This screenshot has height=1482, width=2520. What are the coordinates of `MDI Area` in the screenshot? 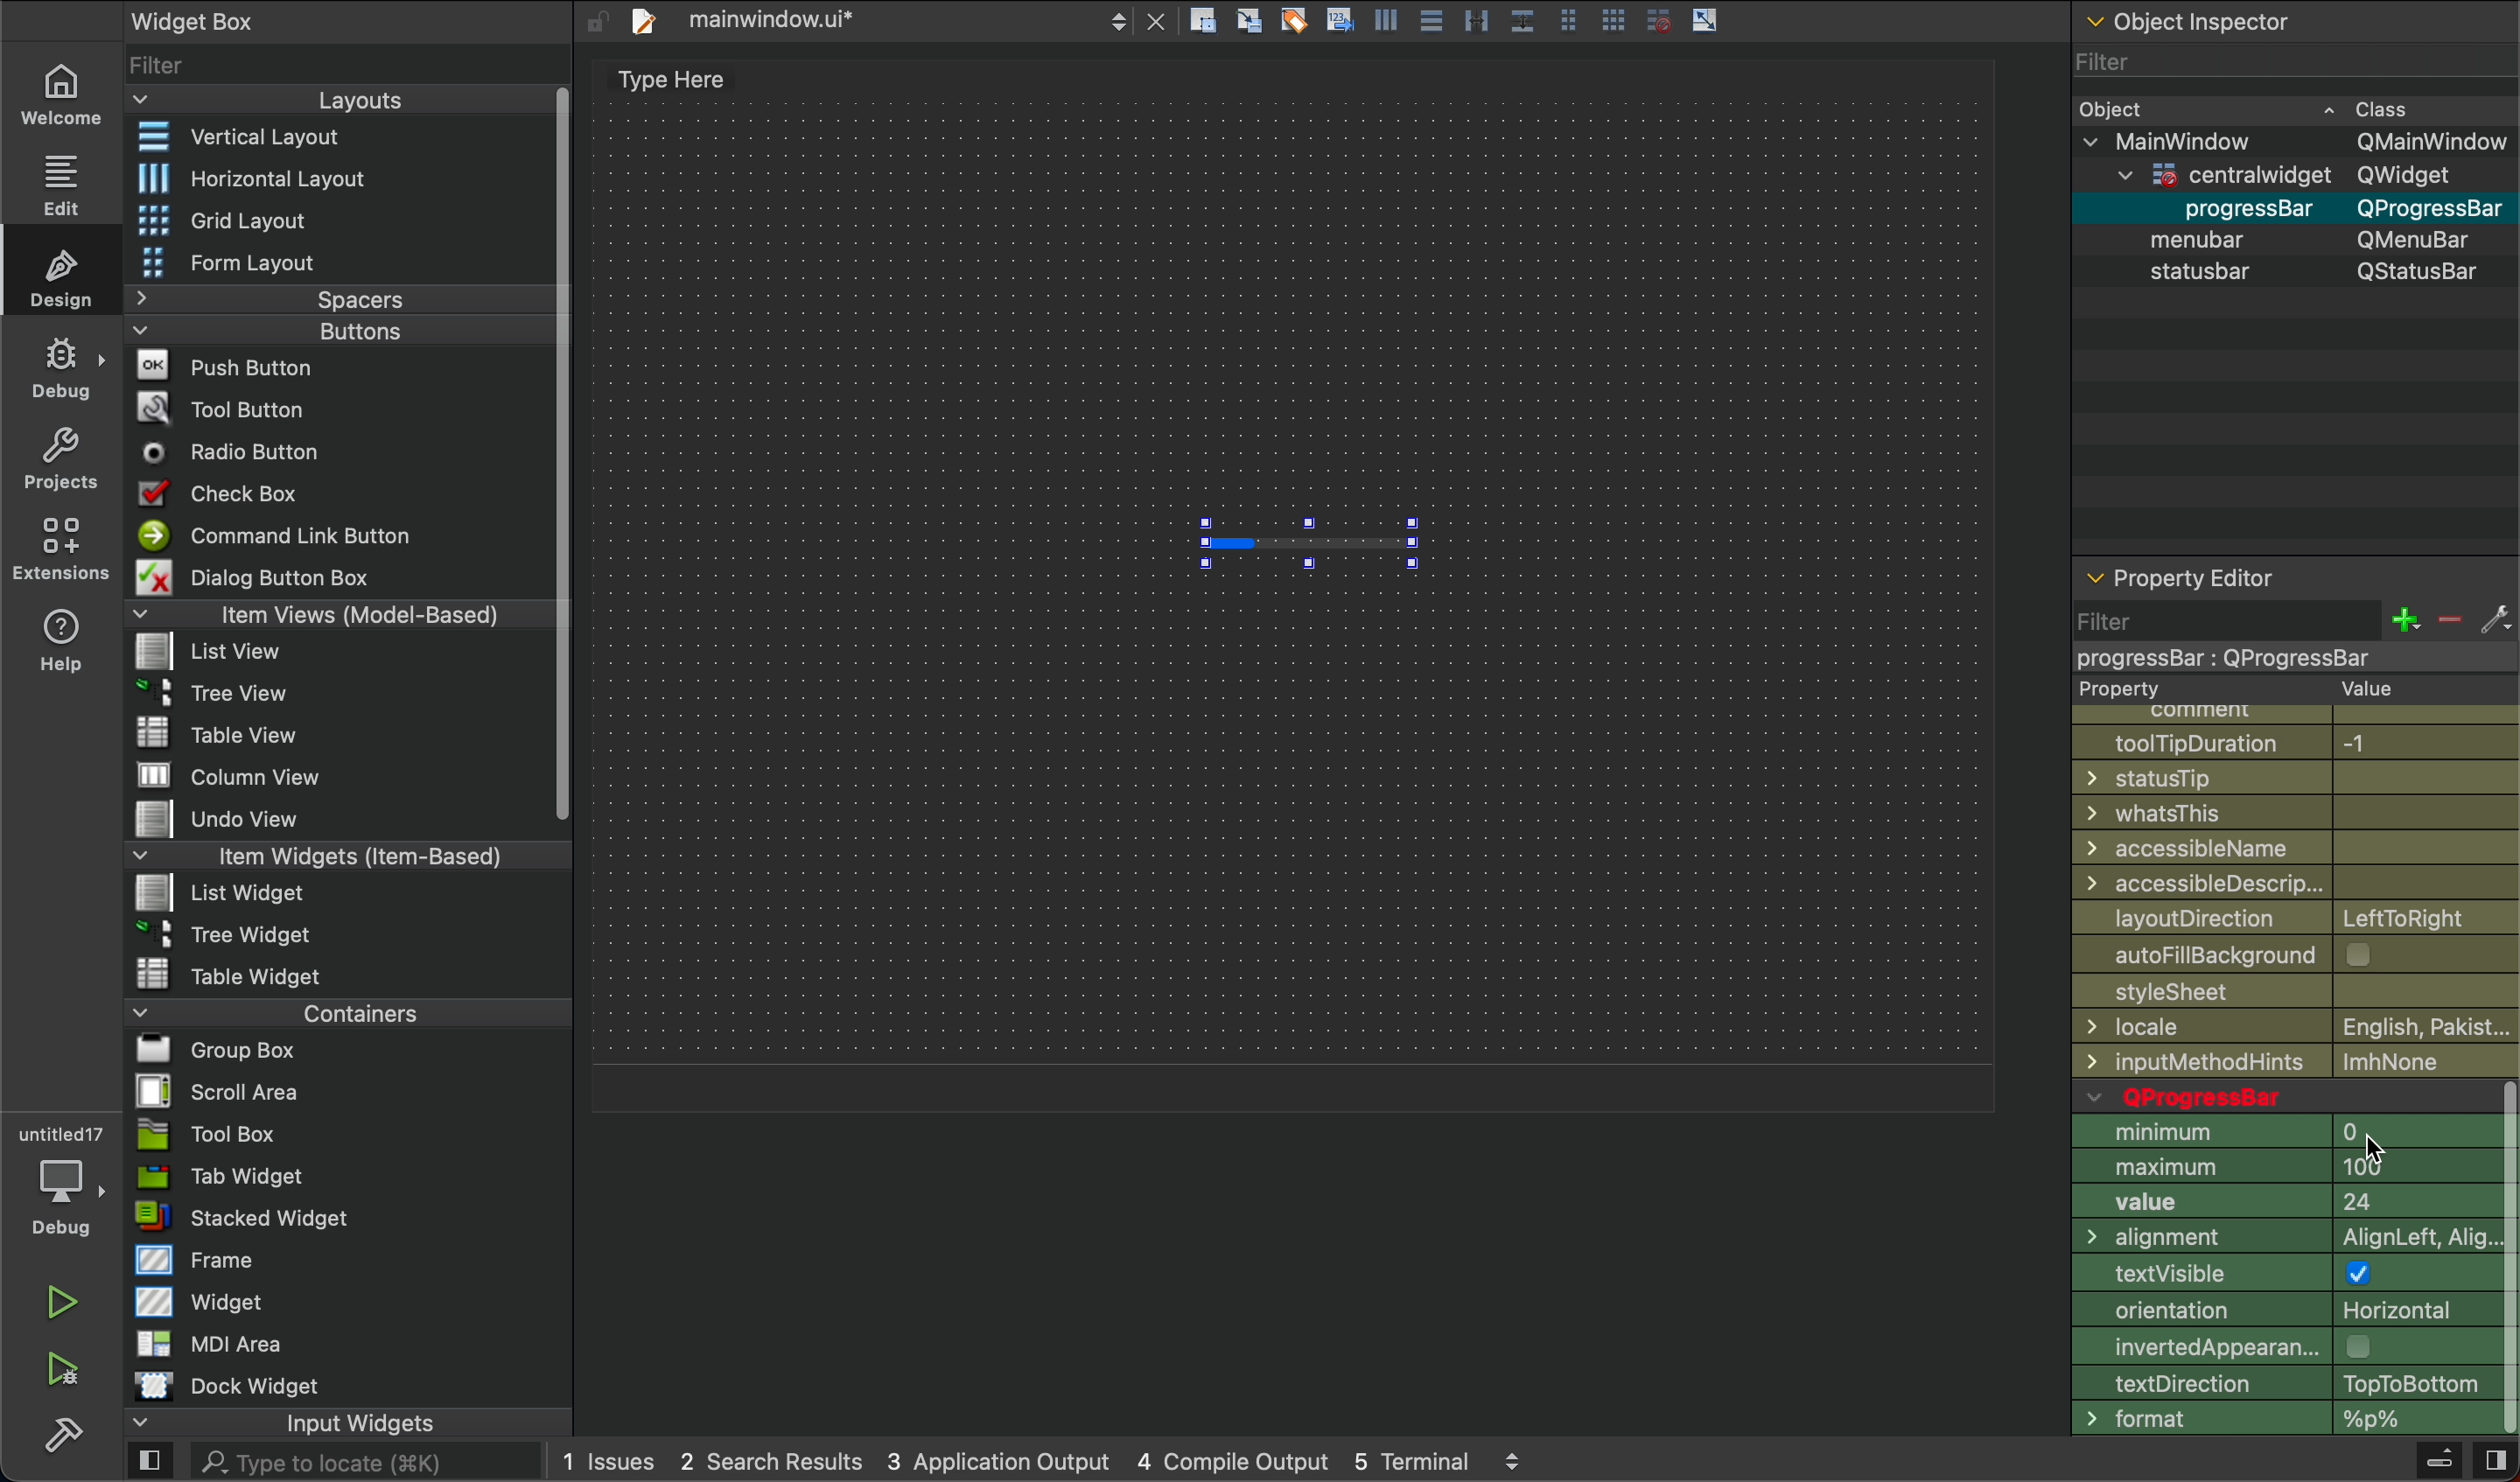 It's located at (204, 1343).